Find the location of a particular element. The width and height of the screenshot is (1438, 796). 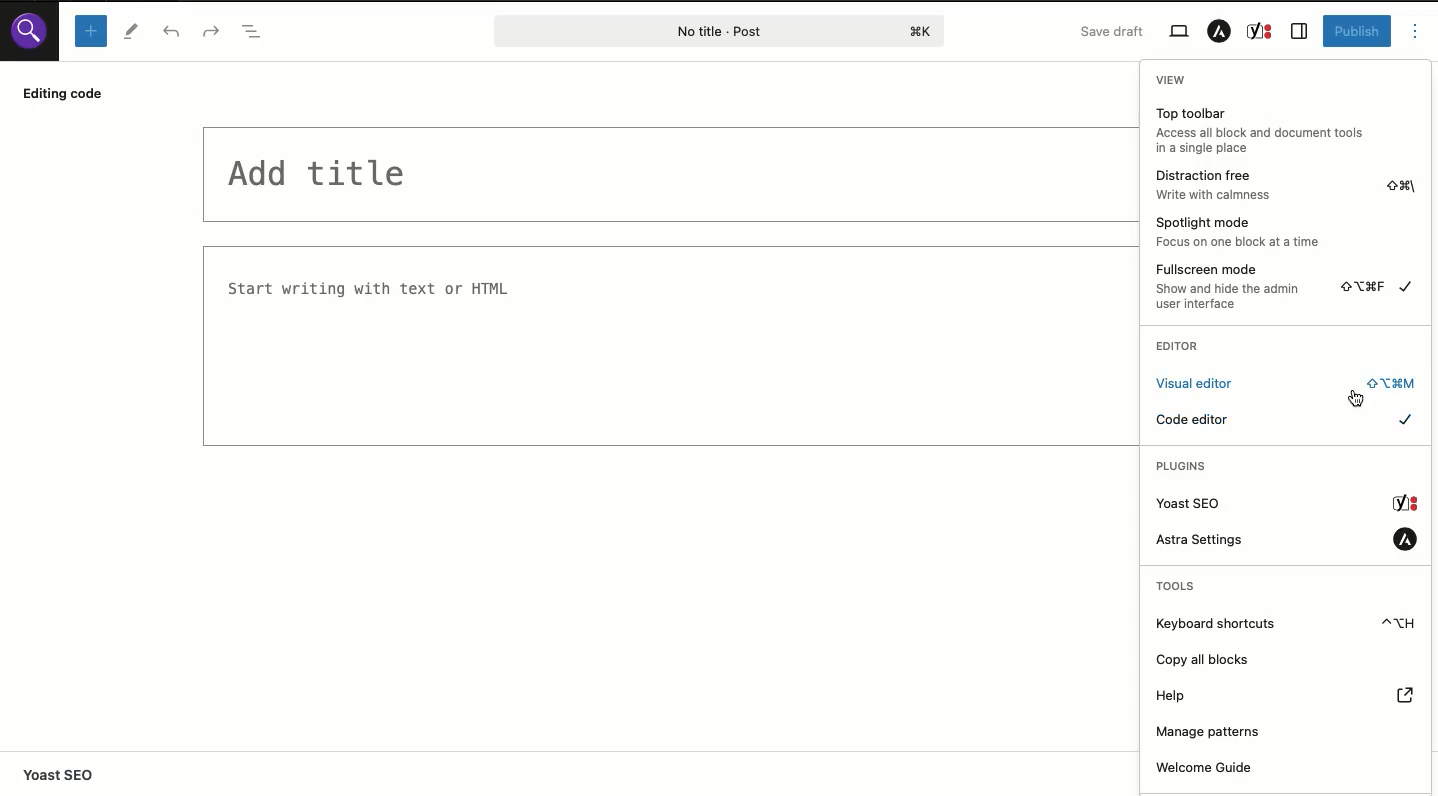

Yoast is located at coordinates (572, 776).